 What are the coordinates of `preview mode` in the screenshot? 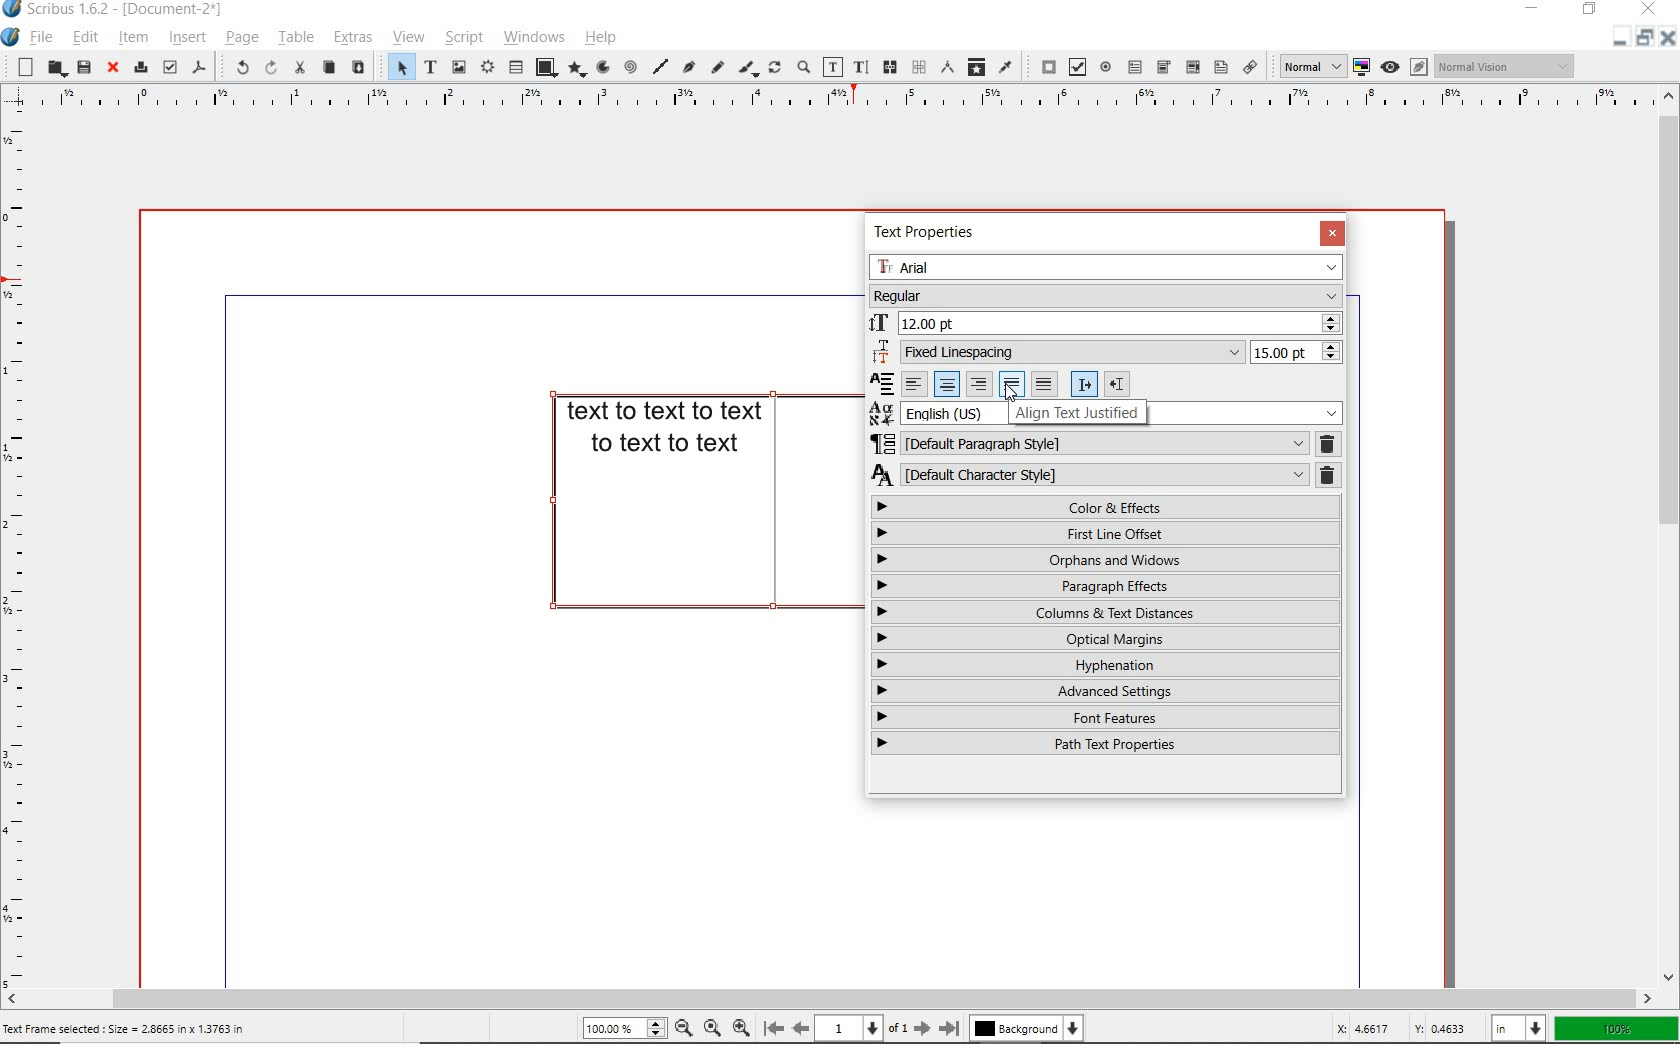 It's located at (1407, 67).